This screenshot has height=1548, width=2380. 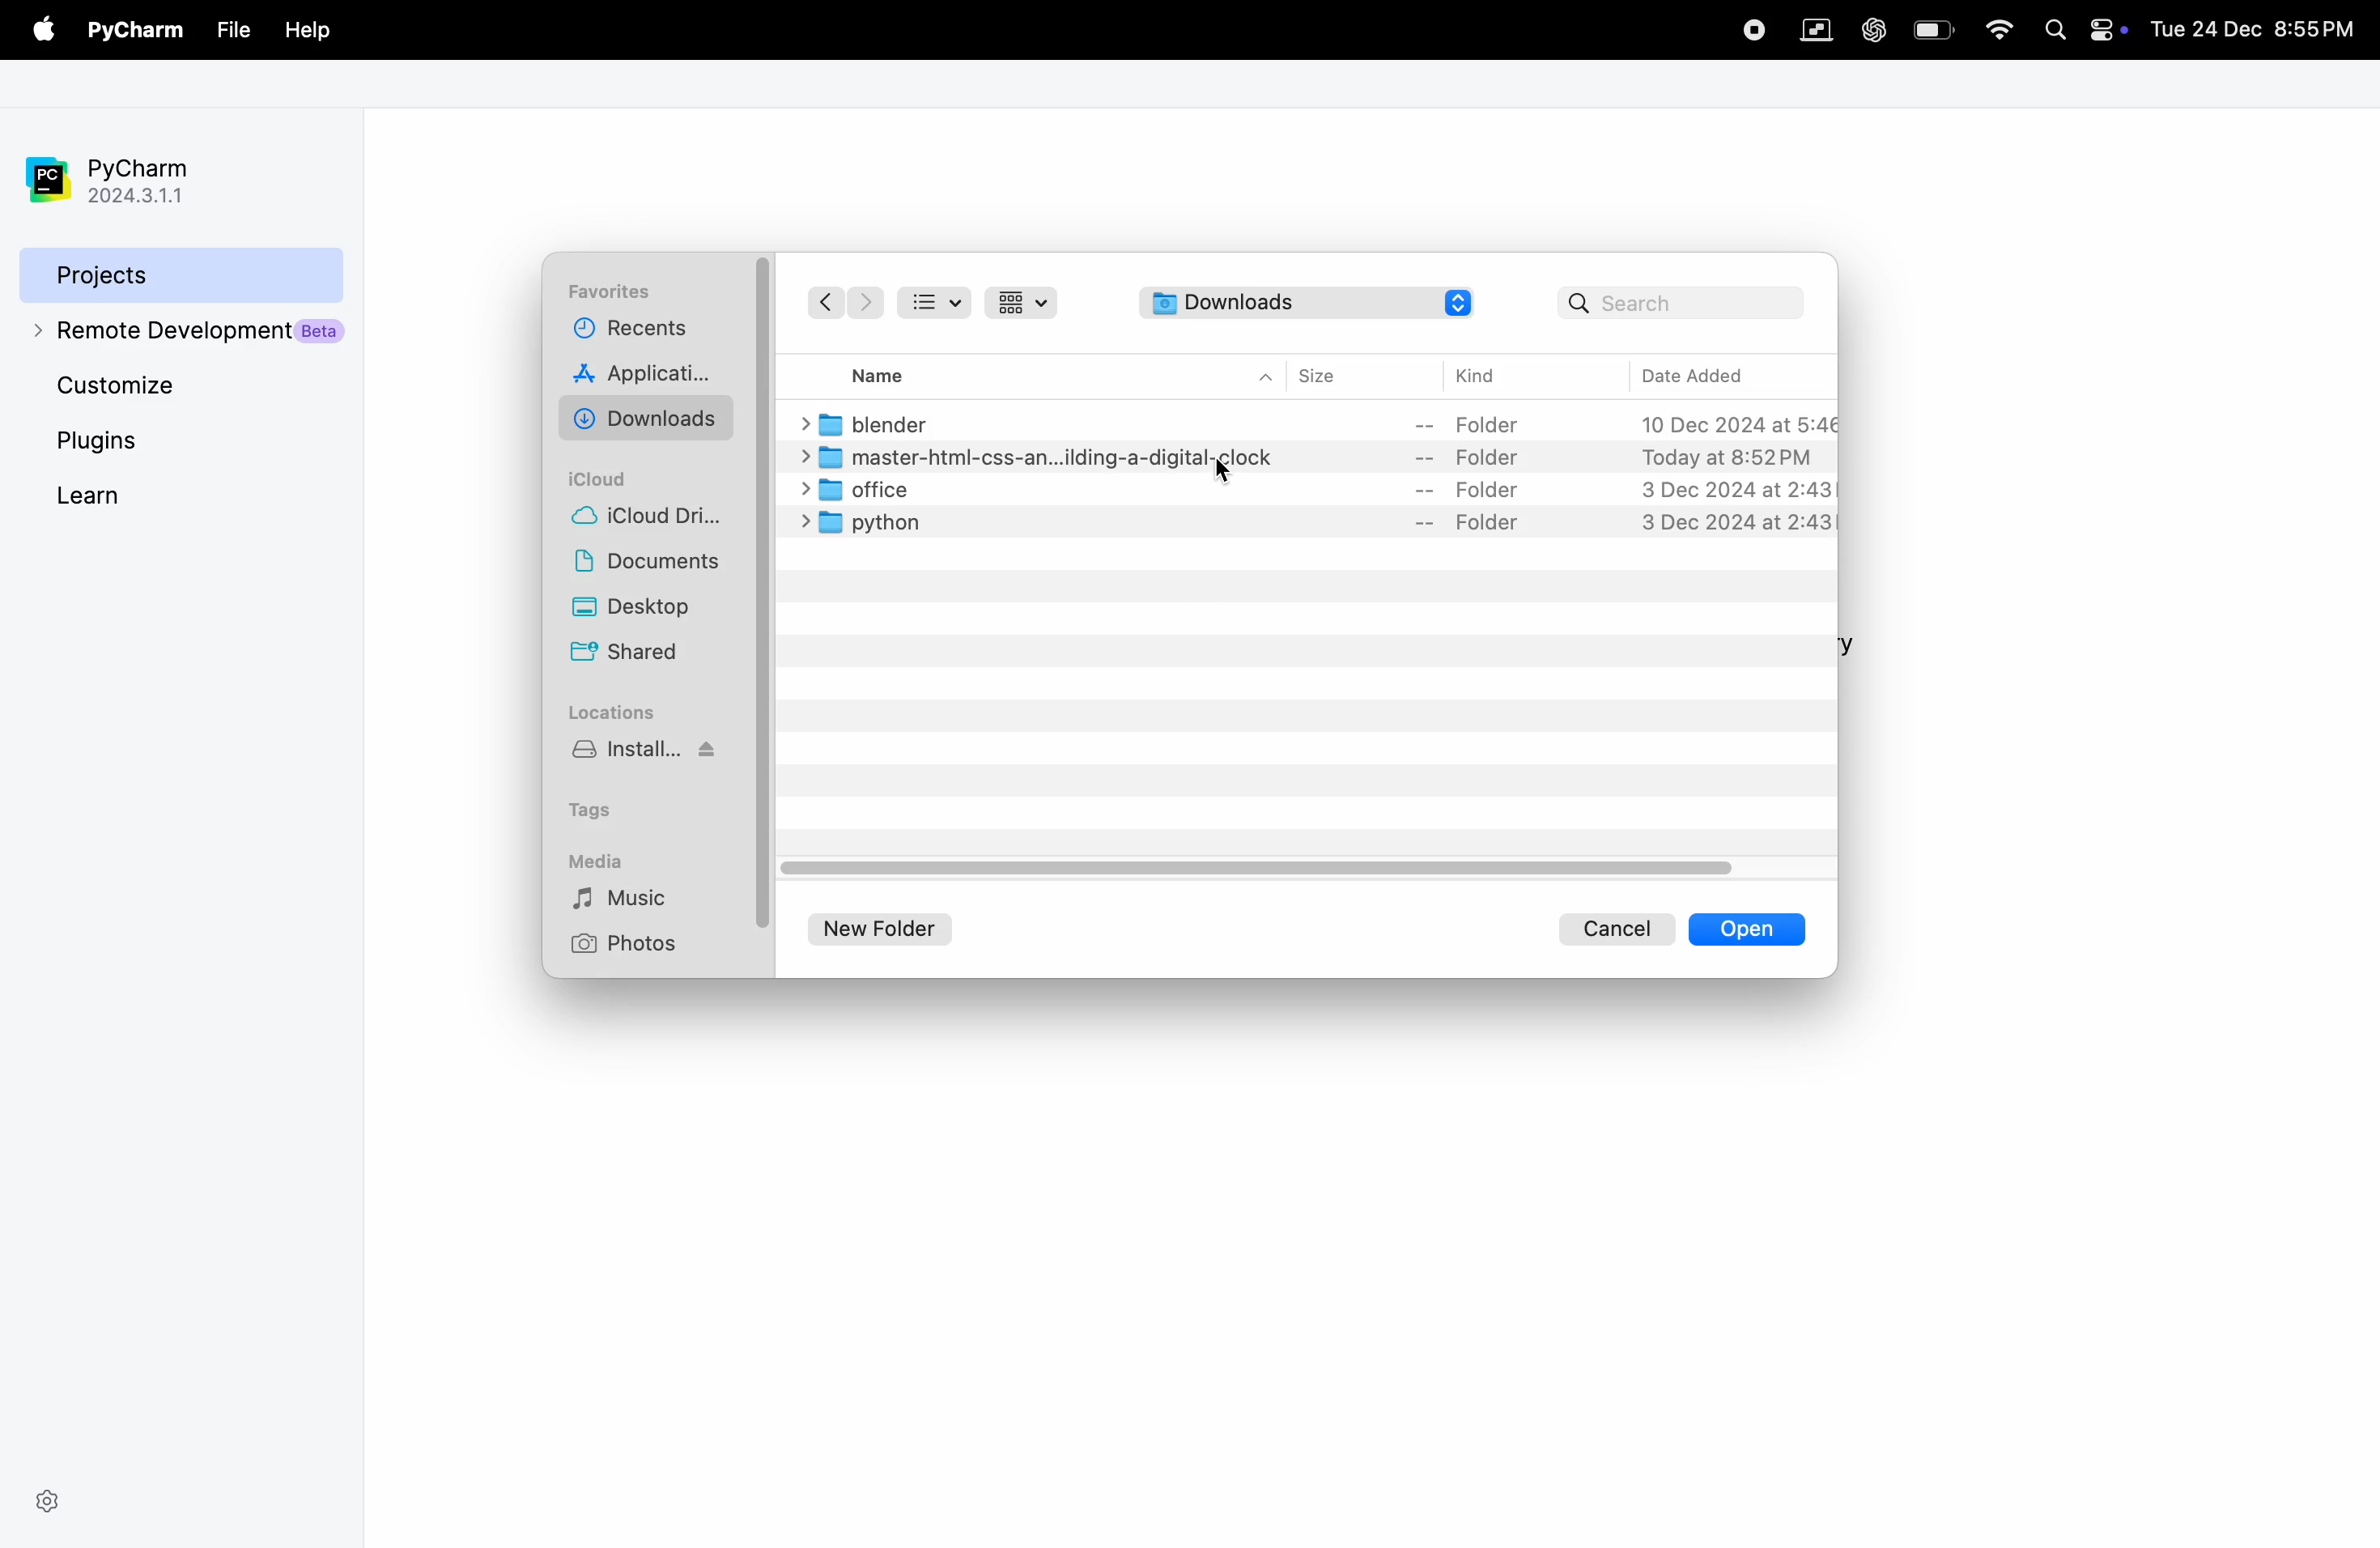 What do you see at coordinates (1482, 377) in the screenshot?
I see `kind` at bounding box center [1482, 377].